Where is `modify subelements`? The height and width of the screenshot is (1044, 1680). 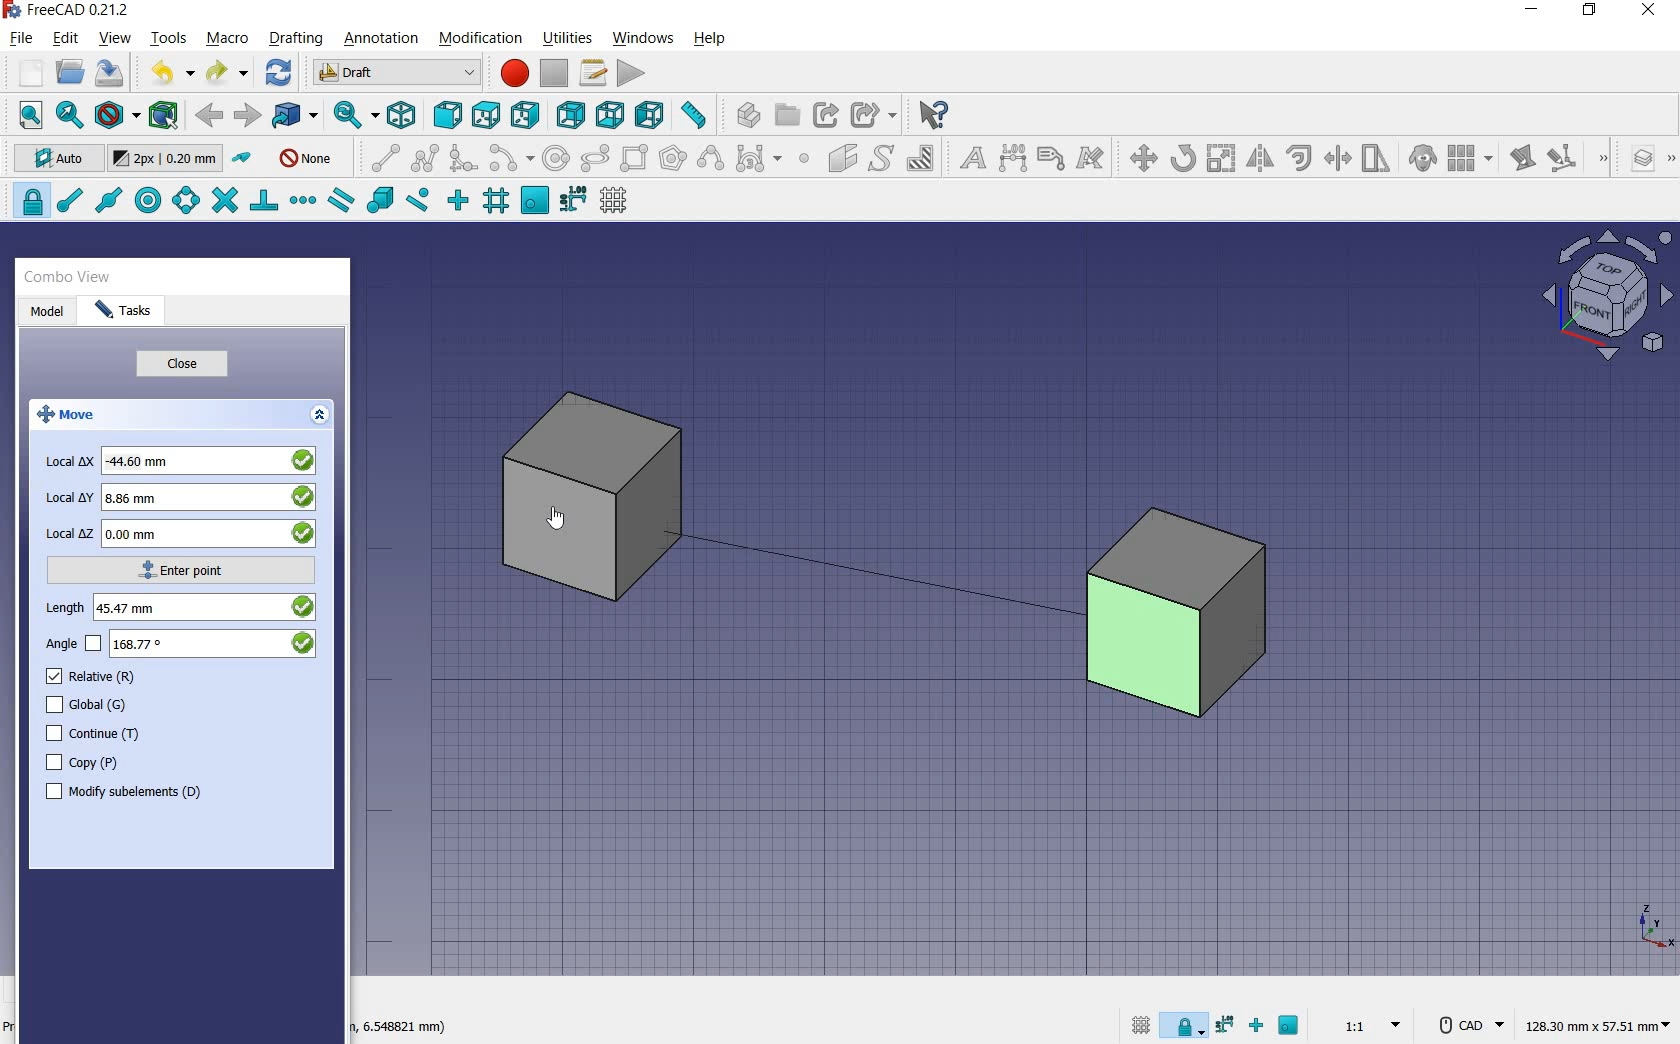 modify subelements is located at coordinates (131, 793).